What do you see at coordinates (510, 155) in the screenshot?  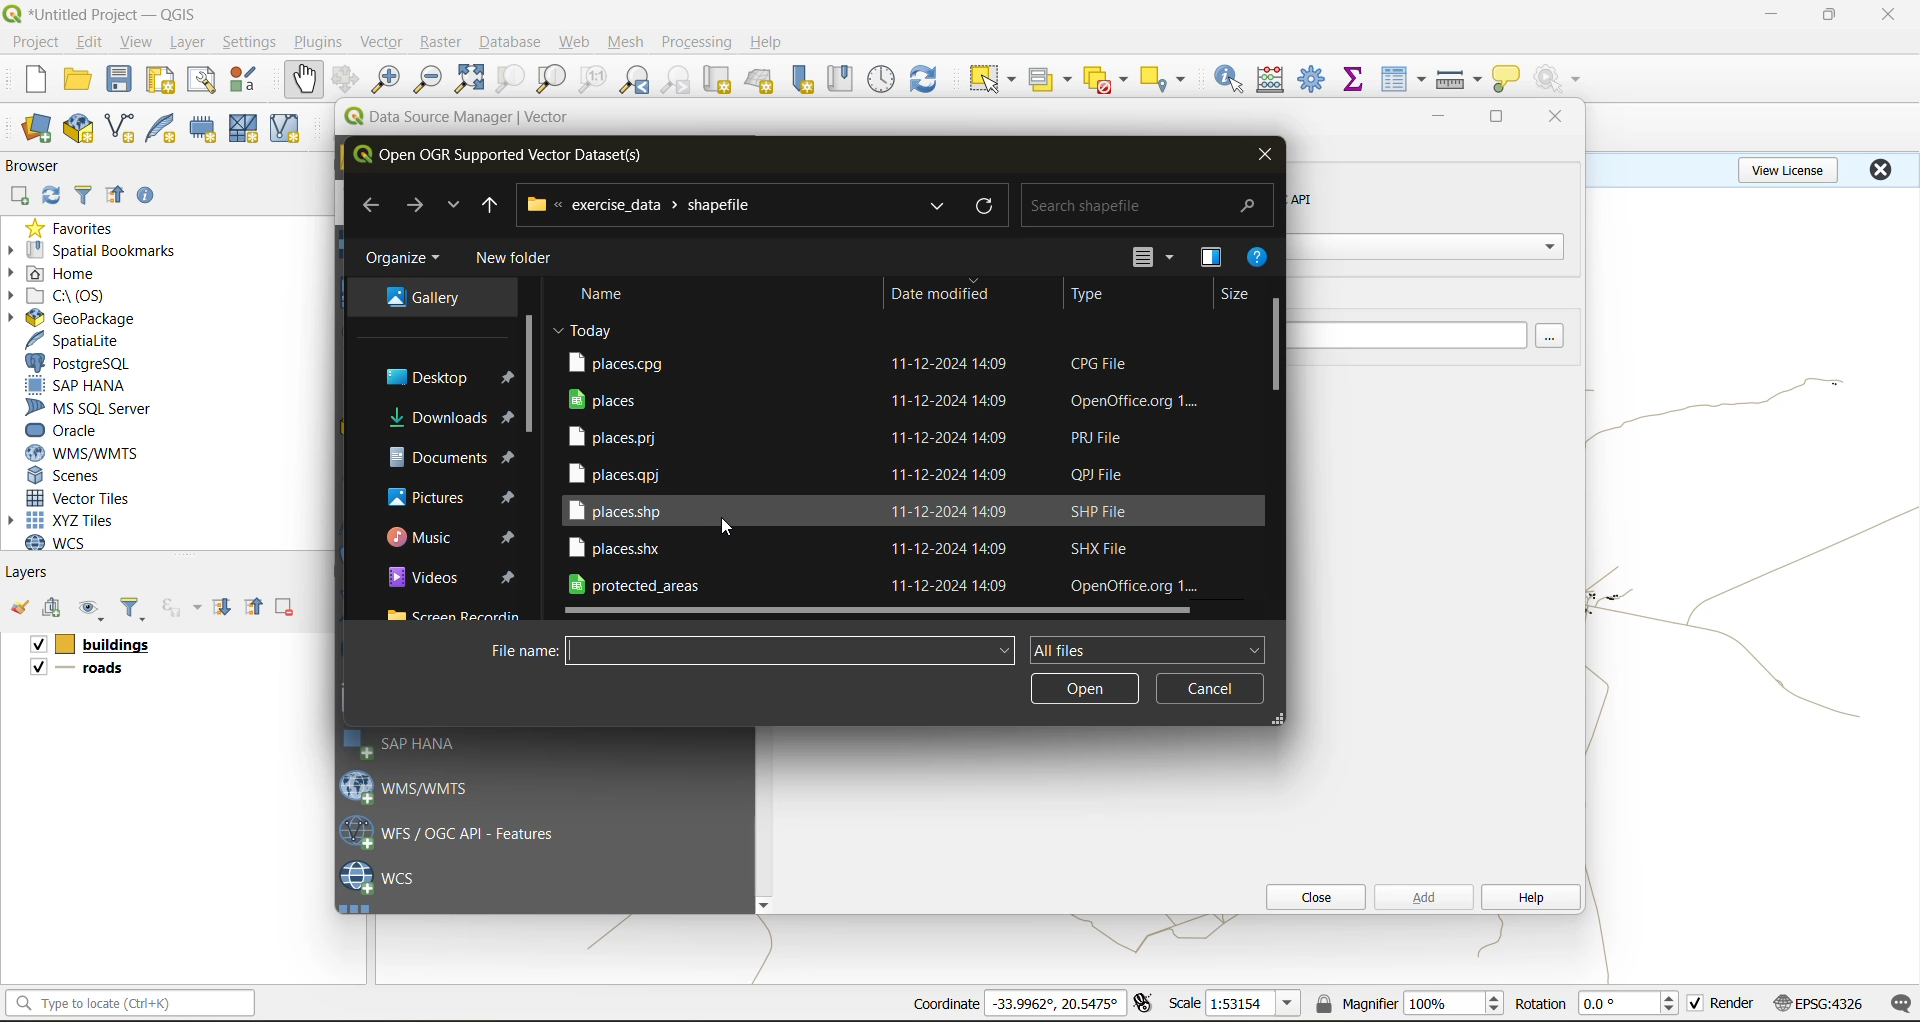 I see `open ogr supported vector dataset` at bounding box center [510, 155].